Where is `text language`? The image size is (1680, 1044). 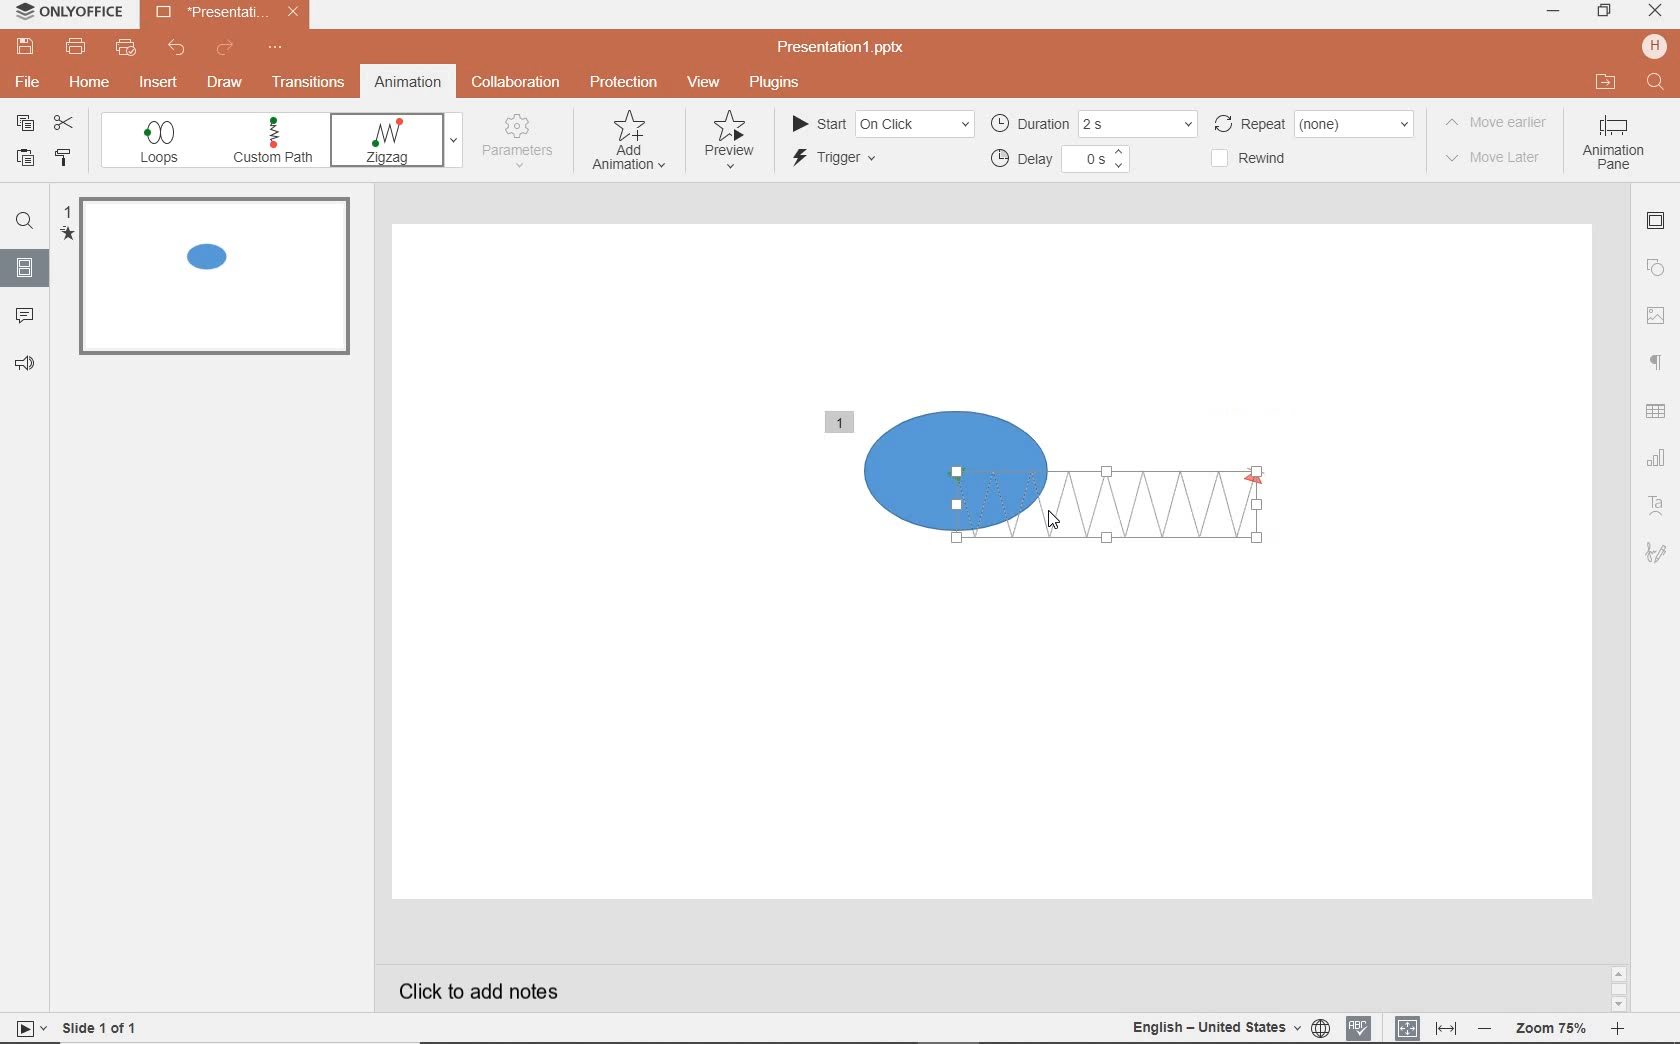 text language is located at coordinates (1226, 1029).